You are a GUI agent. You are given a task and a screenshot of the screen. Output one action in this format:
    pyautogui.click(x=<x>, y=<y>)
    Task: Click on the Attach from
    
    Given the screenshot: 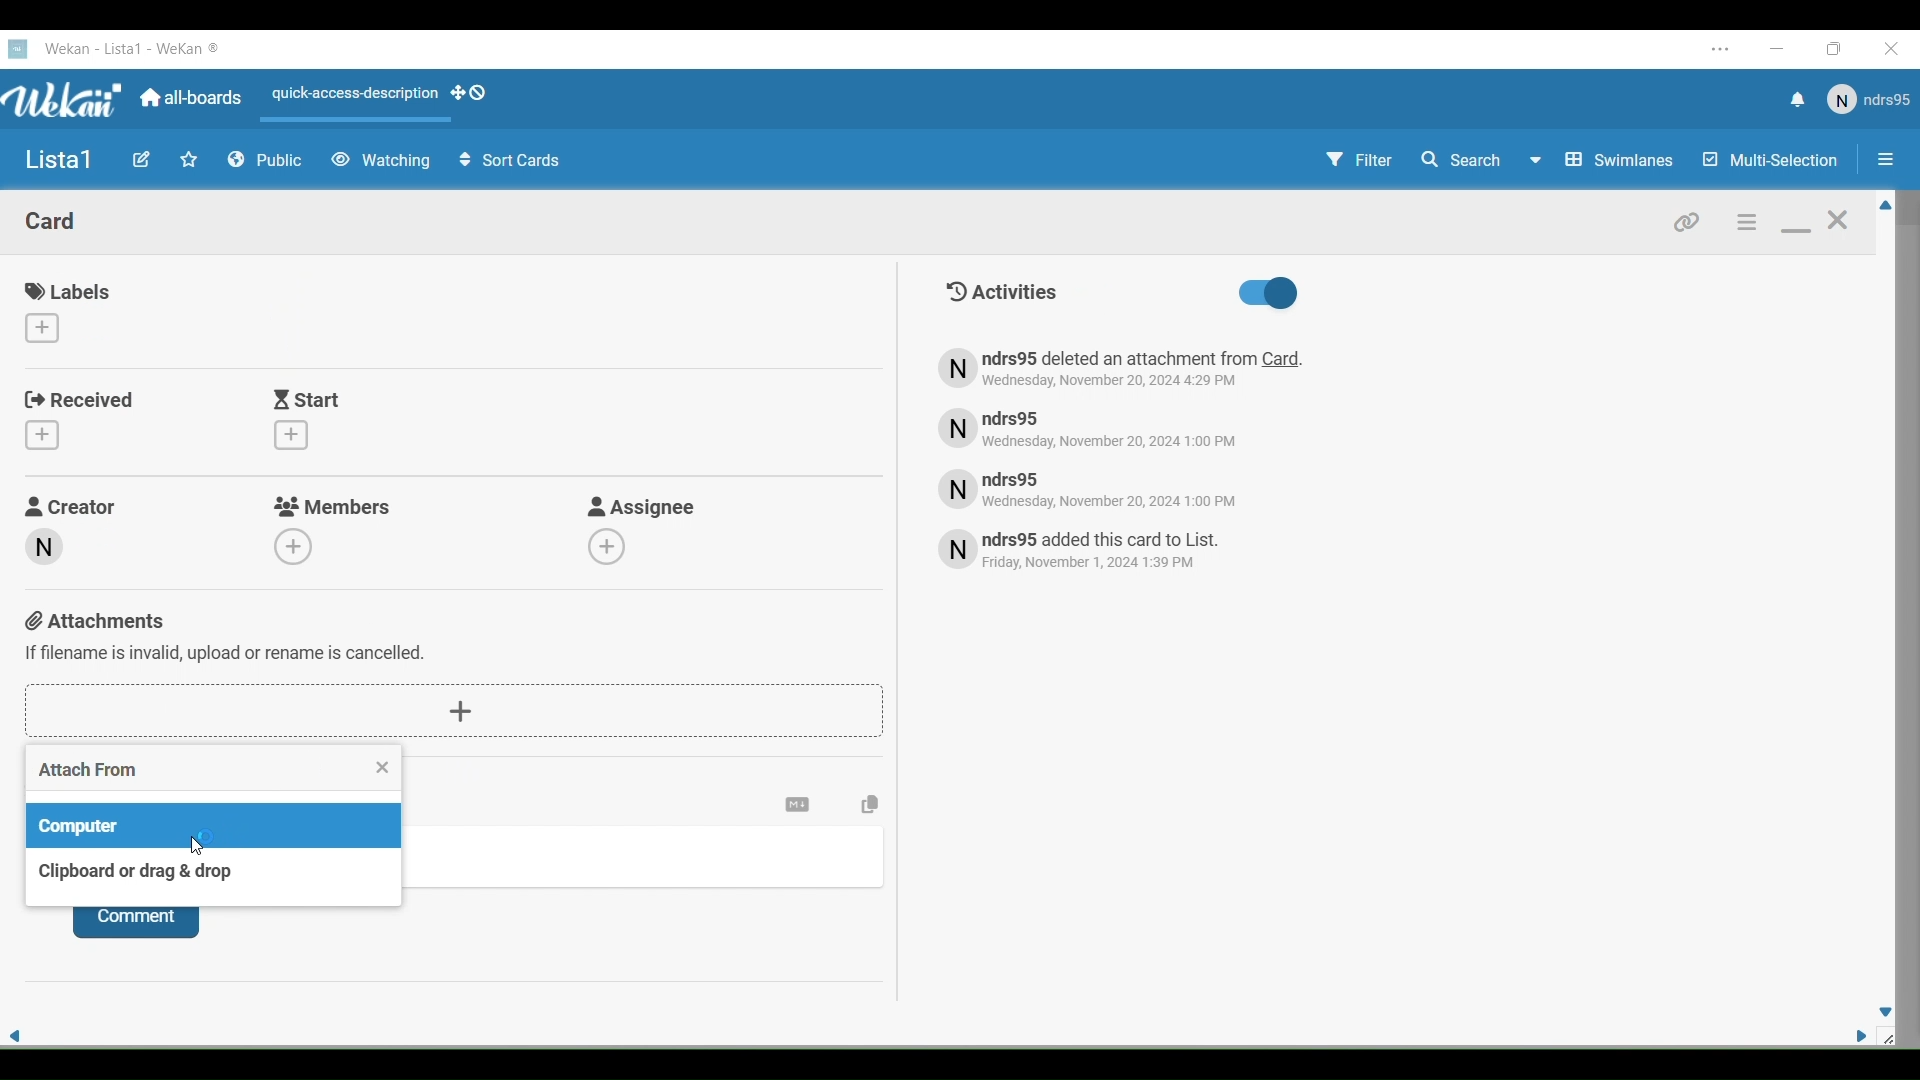 What is the action you would take?
    pyautogui.click(x=200, y=767)
    